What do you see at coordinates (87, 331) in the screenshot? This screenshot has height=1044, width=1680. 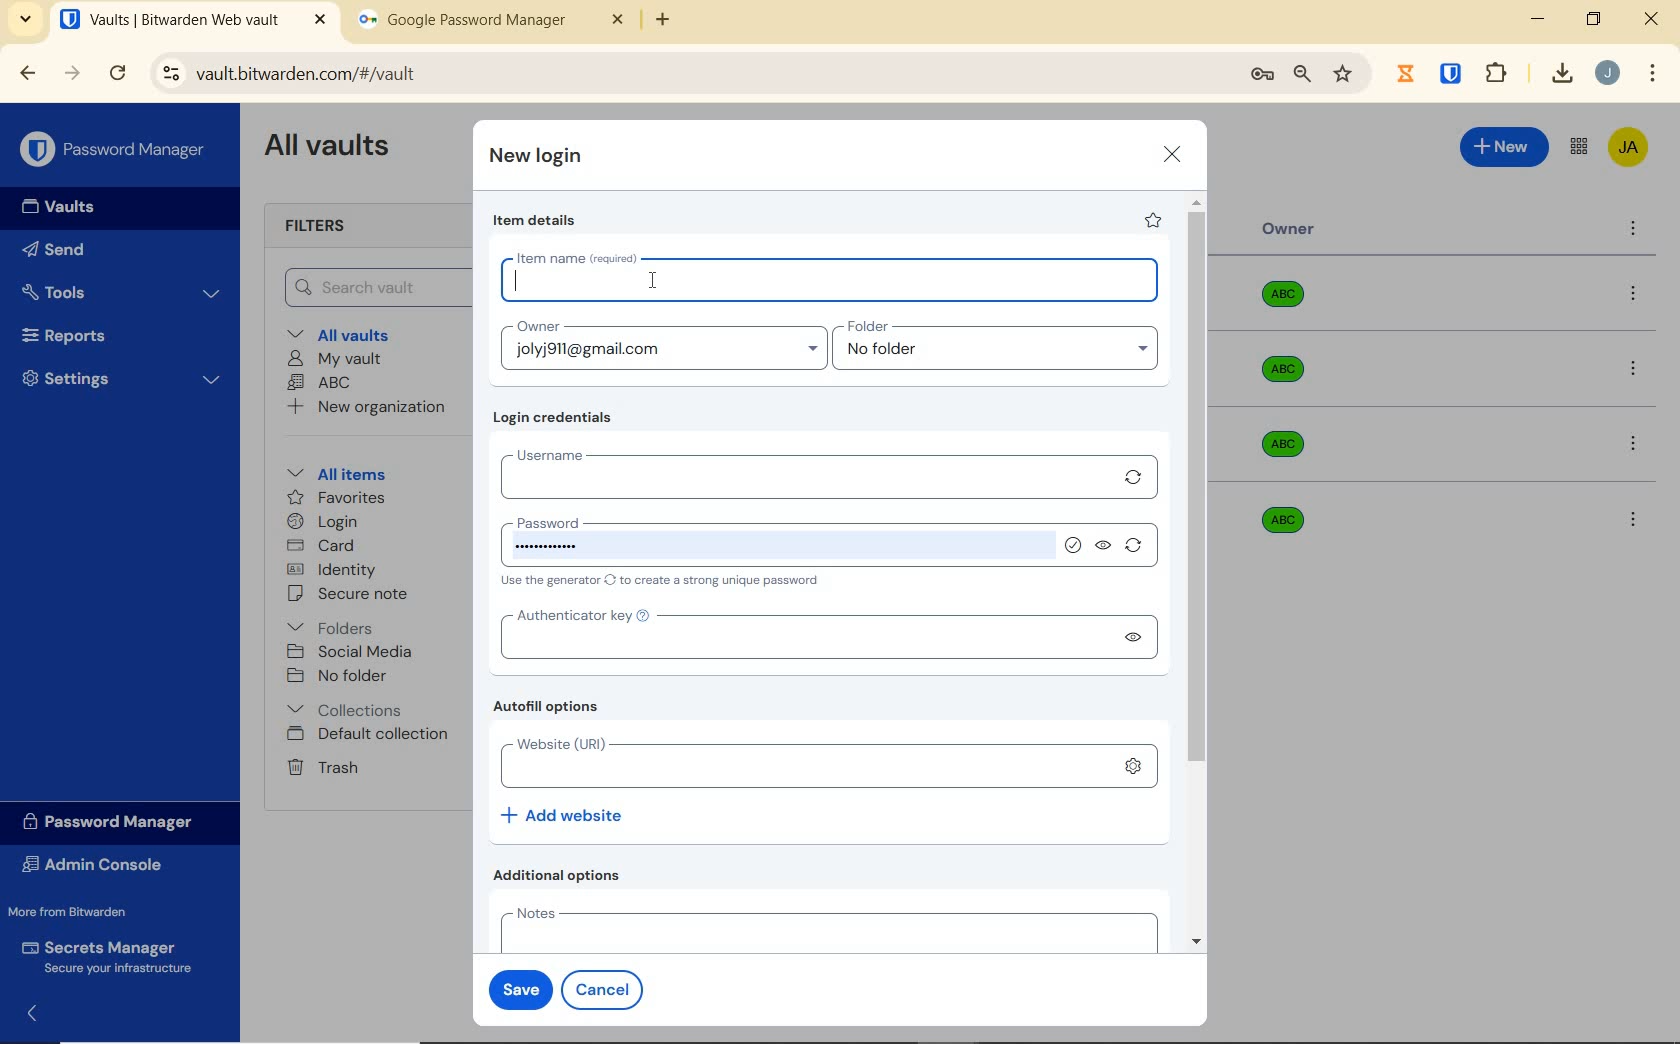 I see `Reports` at bounding box center [87, 331].